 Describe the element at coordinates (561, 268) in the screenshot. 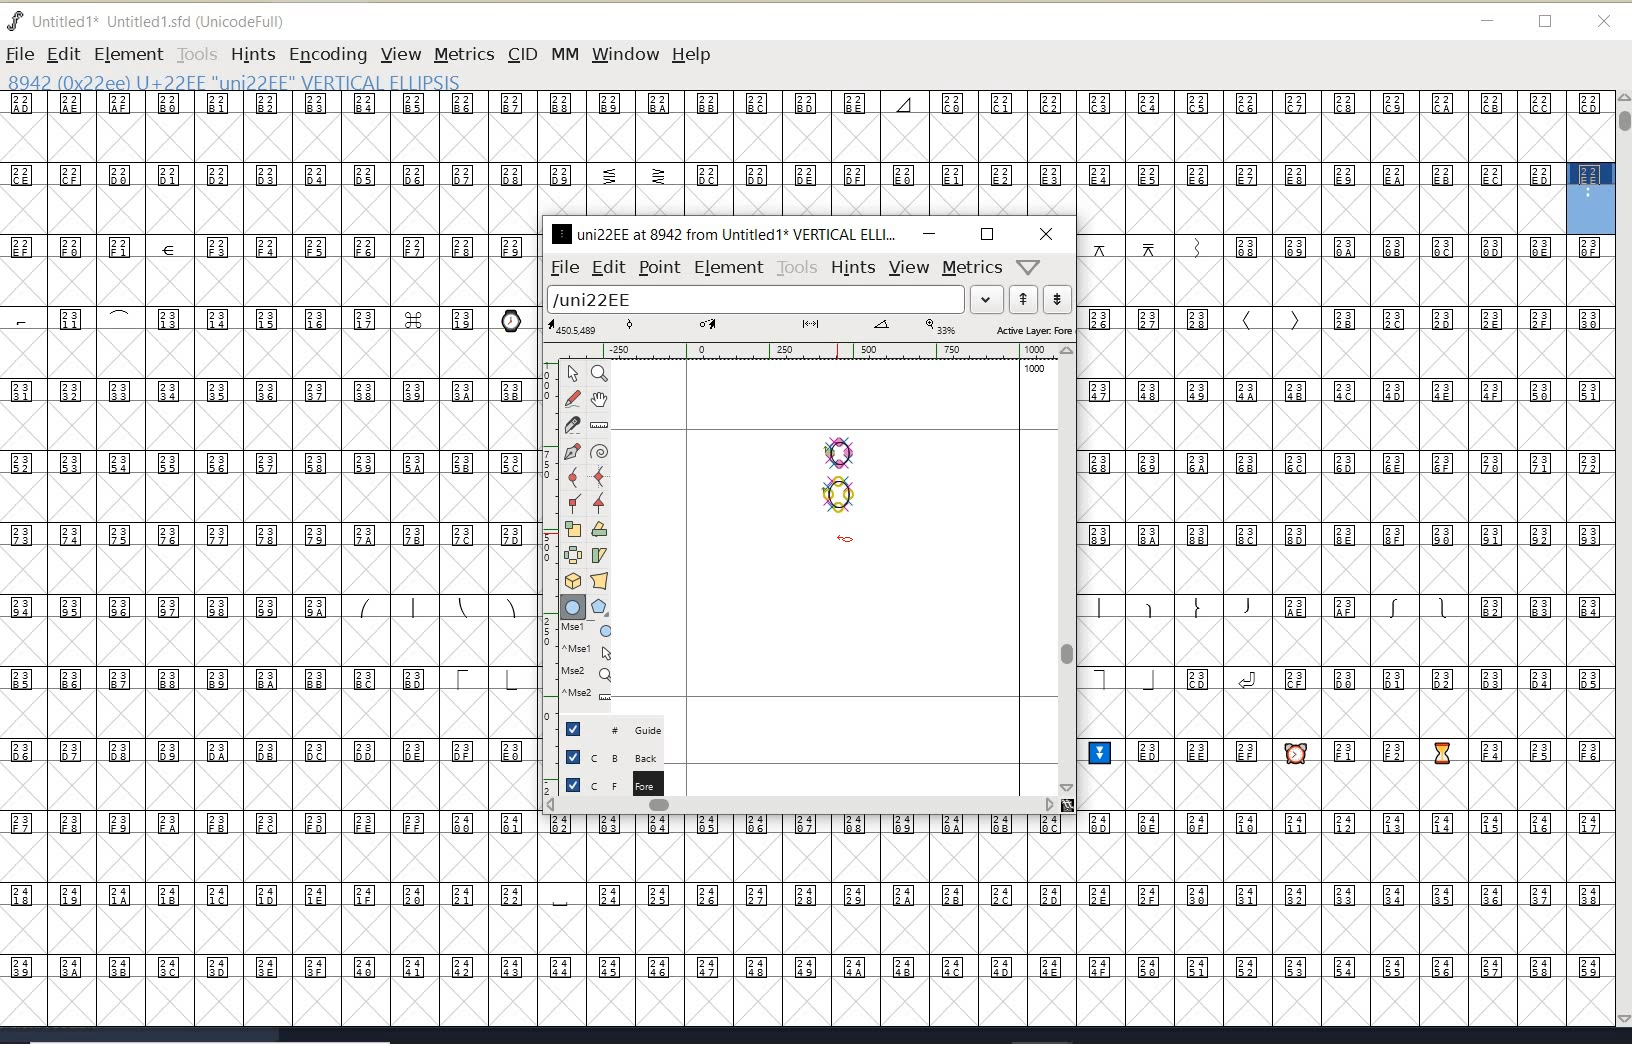

I see `file` at that location.